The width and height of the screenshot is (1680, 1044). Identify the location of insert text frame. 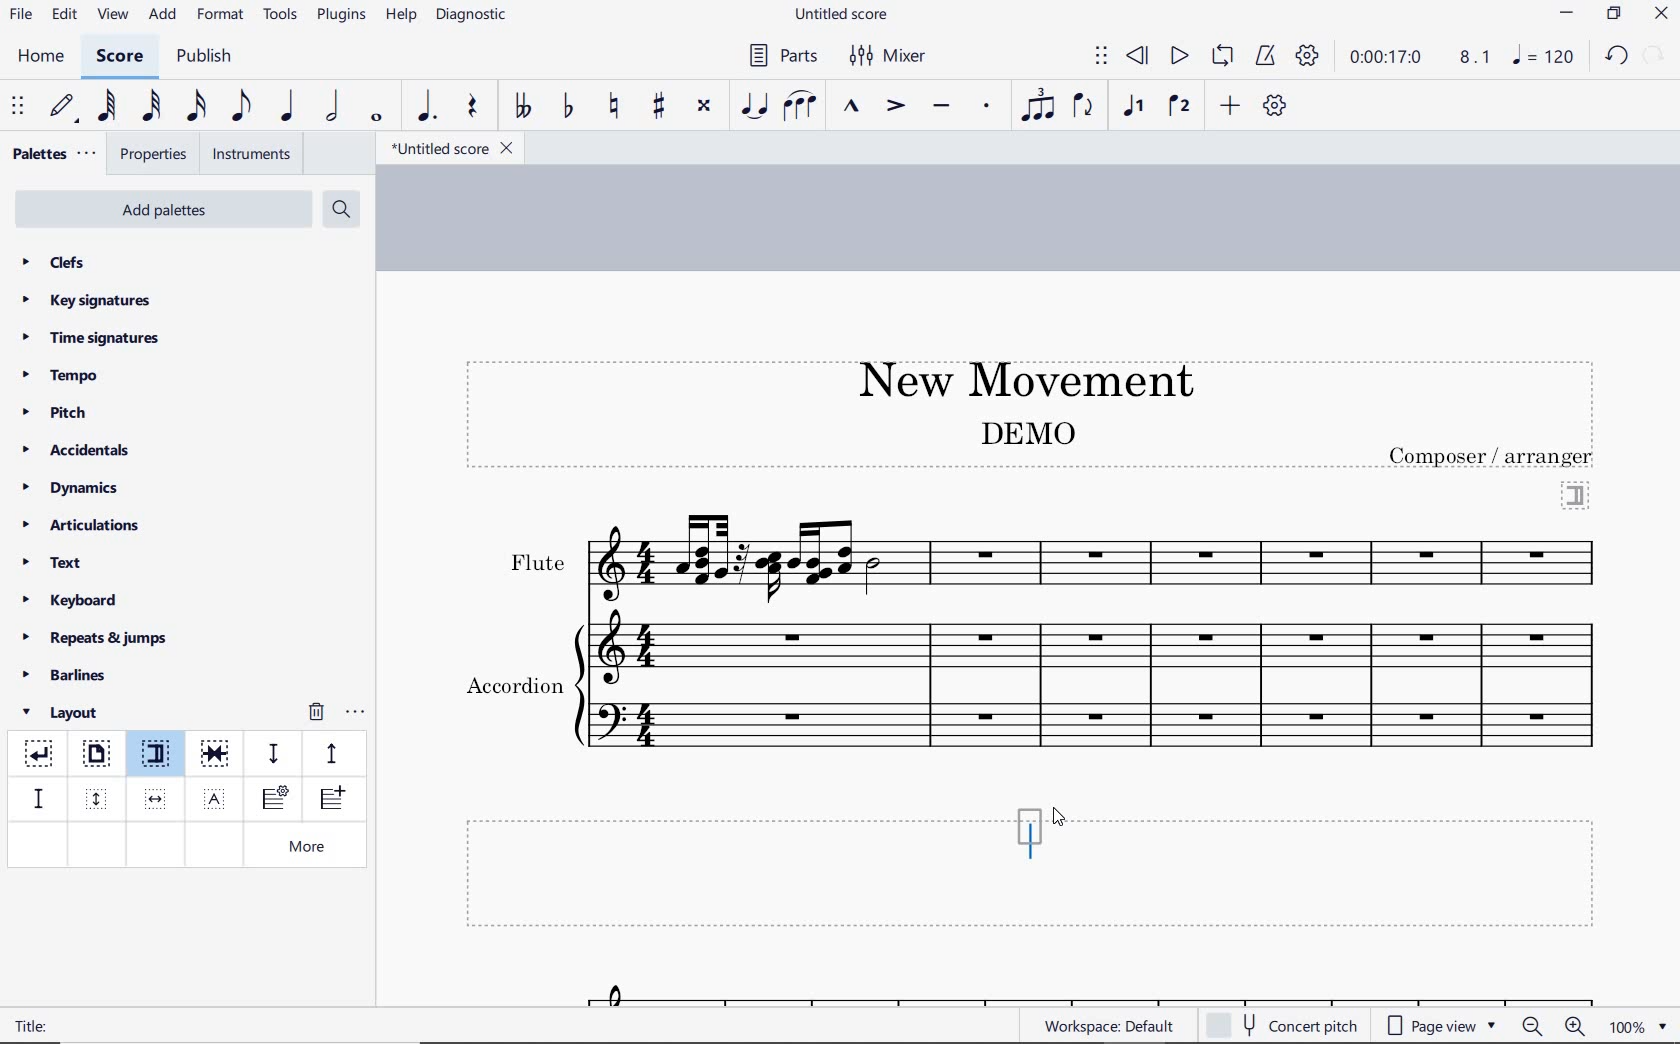
(217, 797).